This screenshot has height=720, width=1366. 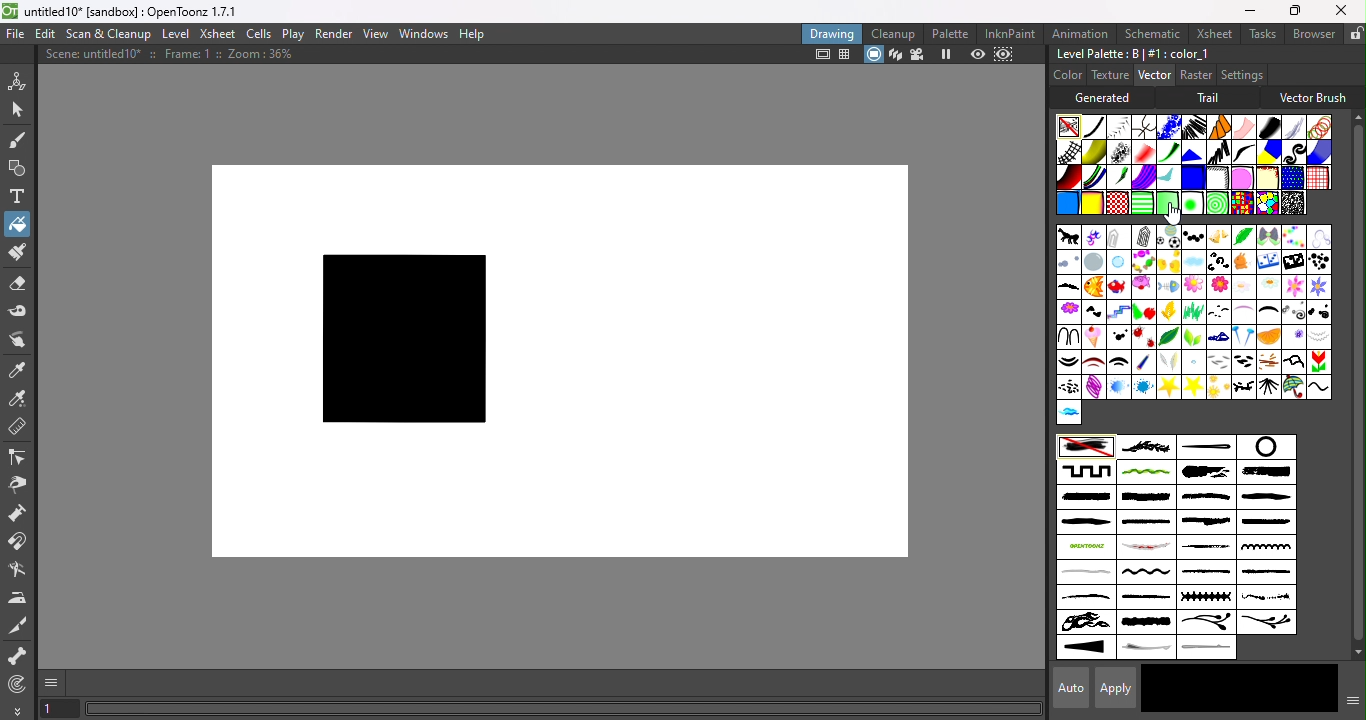 I want to click on Auto, so click(x=1065, y=688).